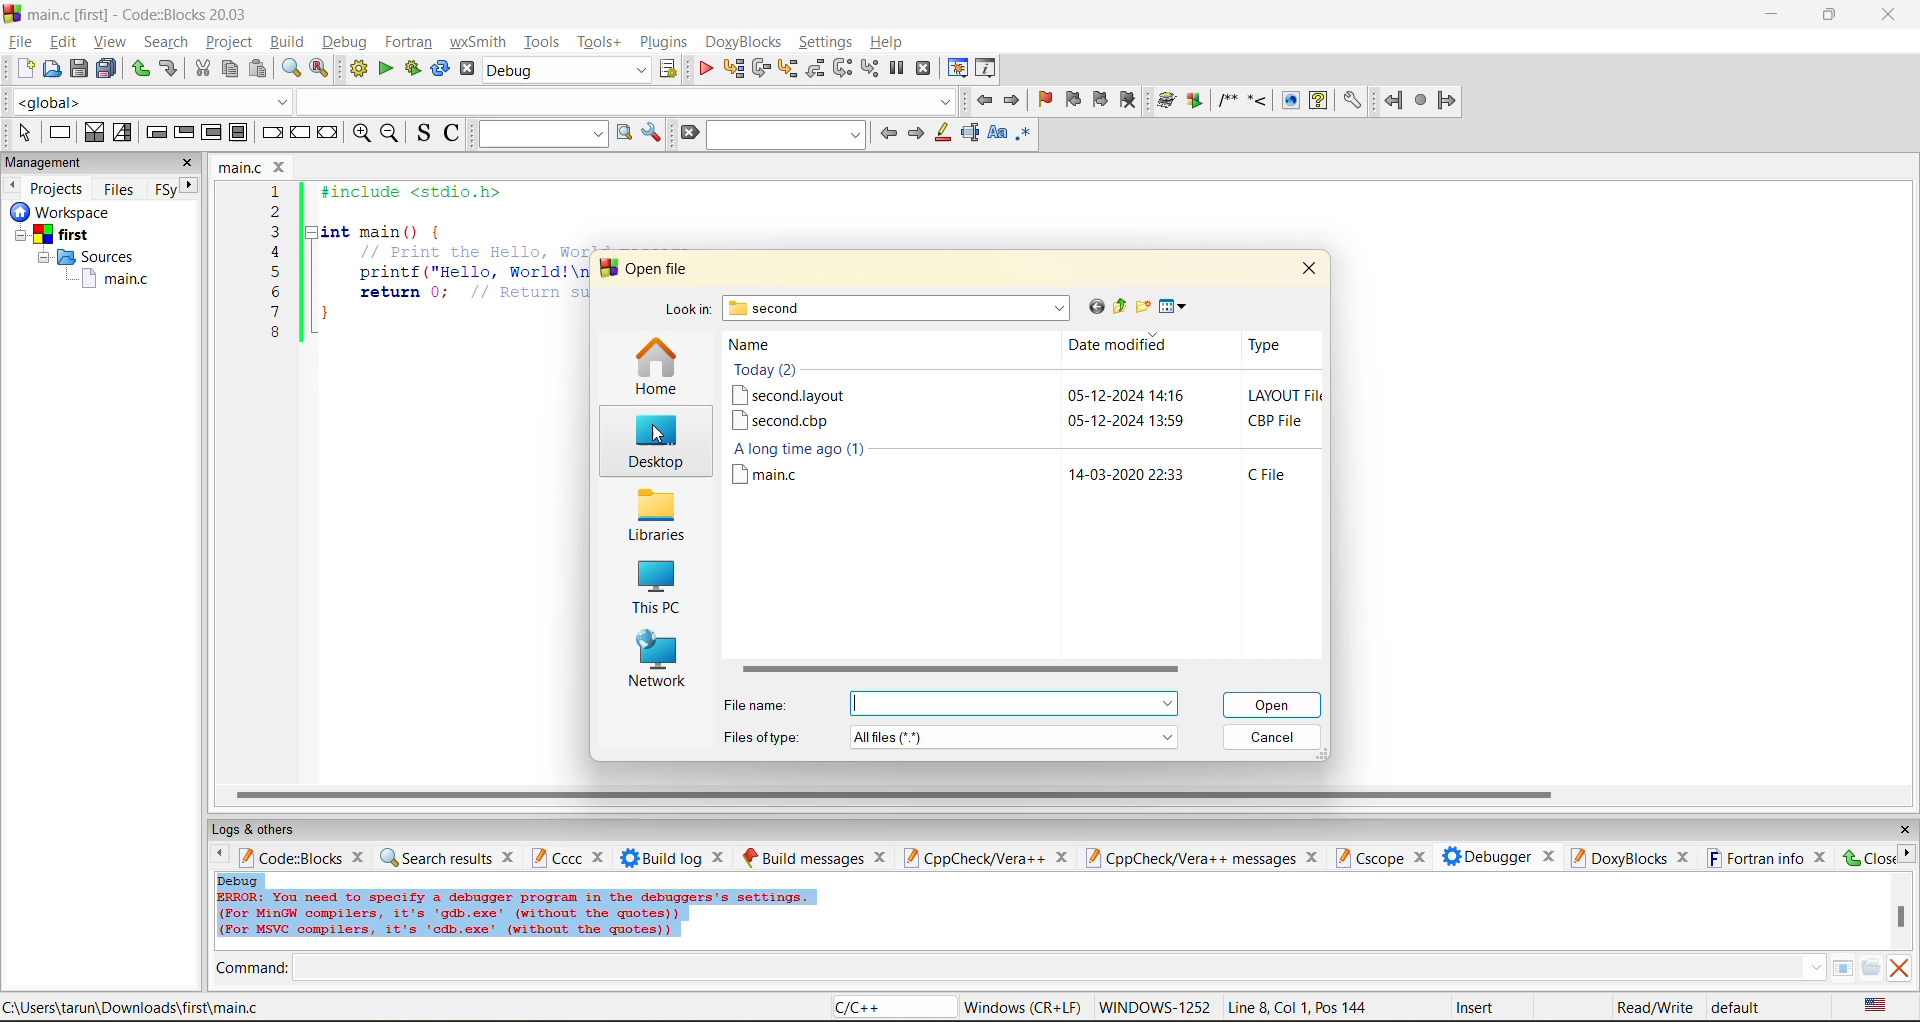 The width and height of the screenshot is (1920, 1022). What do you see at coordinates (1073, 99) in the screenshot?
I see `previous bookmark` at bounding box center [1073, 99].